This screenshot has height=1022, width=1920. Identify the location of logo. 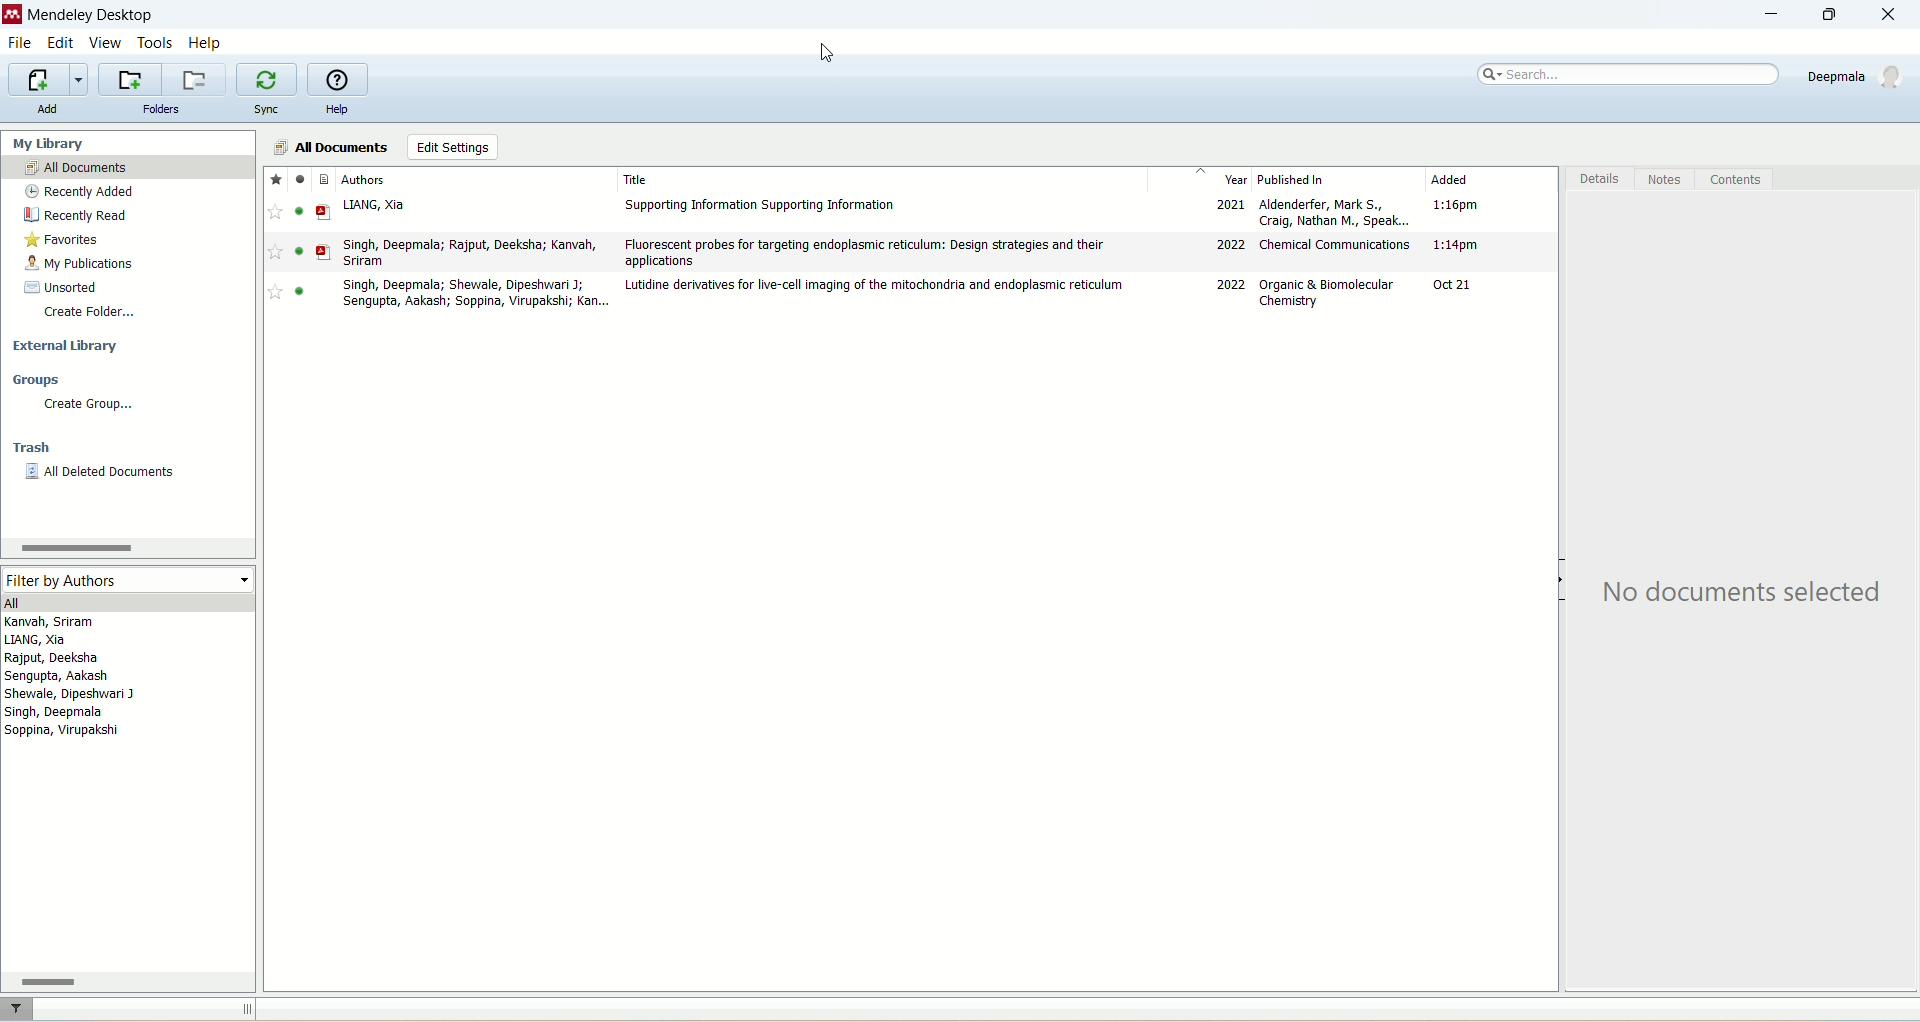
(12, 15).